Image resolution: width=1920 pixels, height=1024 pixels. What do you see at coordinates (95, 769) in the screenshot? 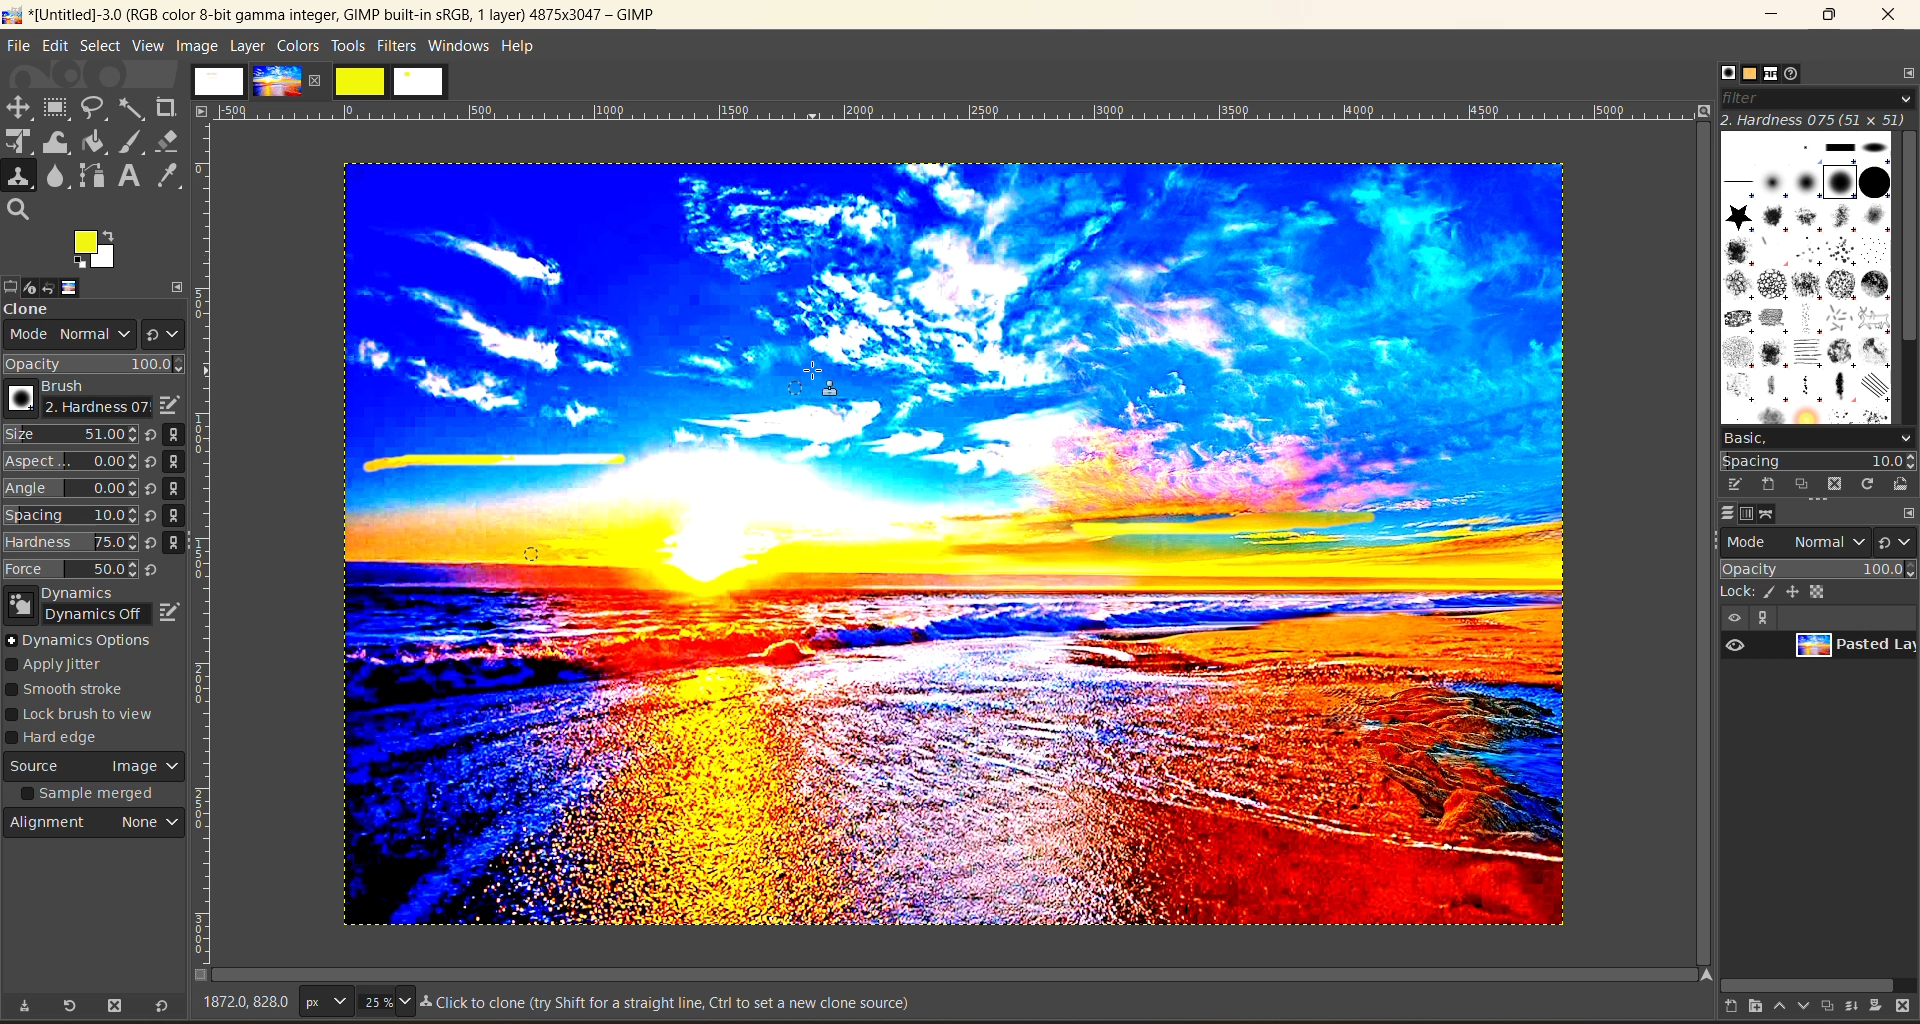
I see `source` at bounding box center [95, 769].